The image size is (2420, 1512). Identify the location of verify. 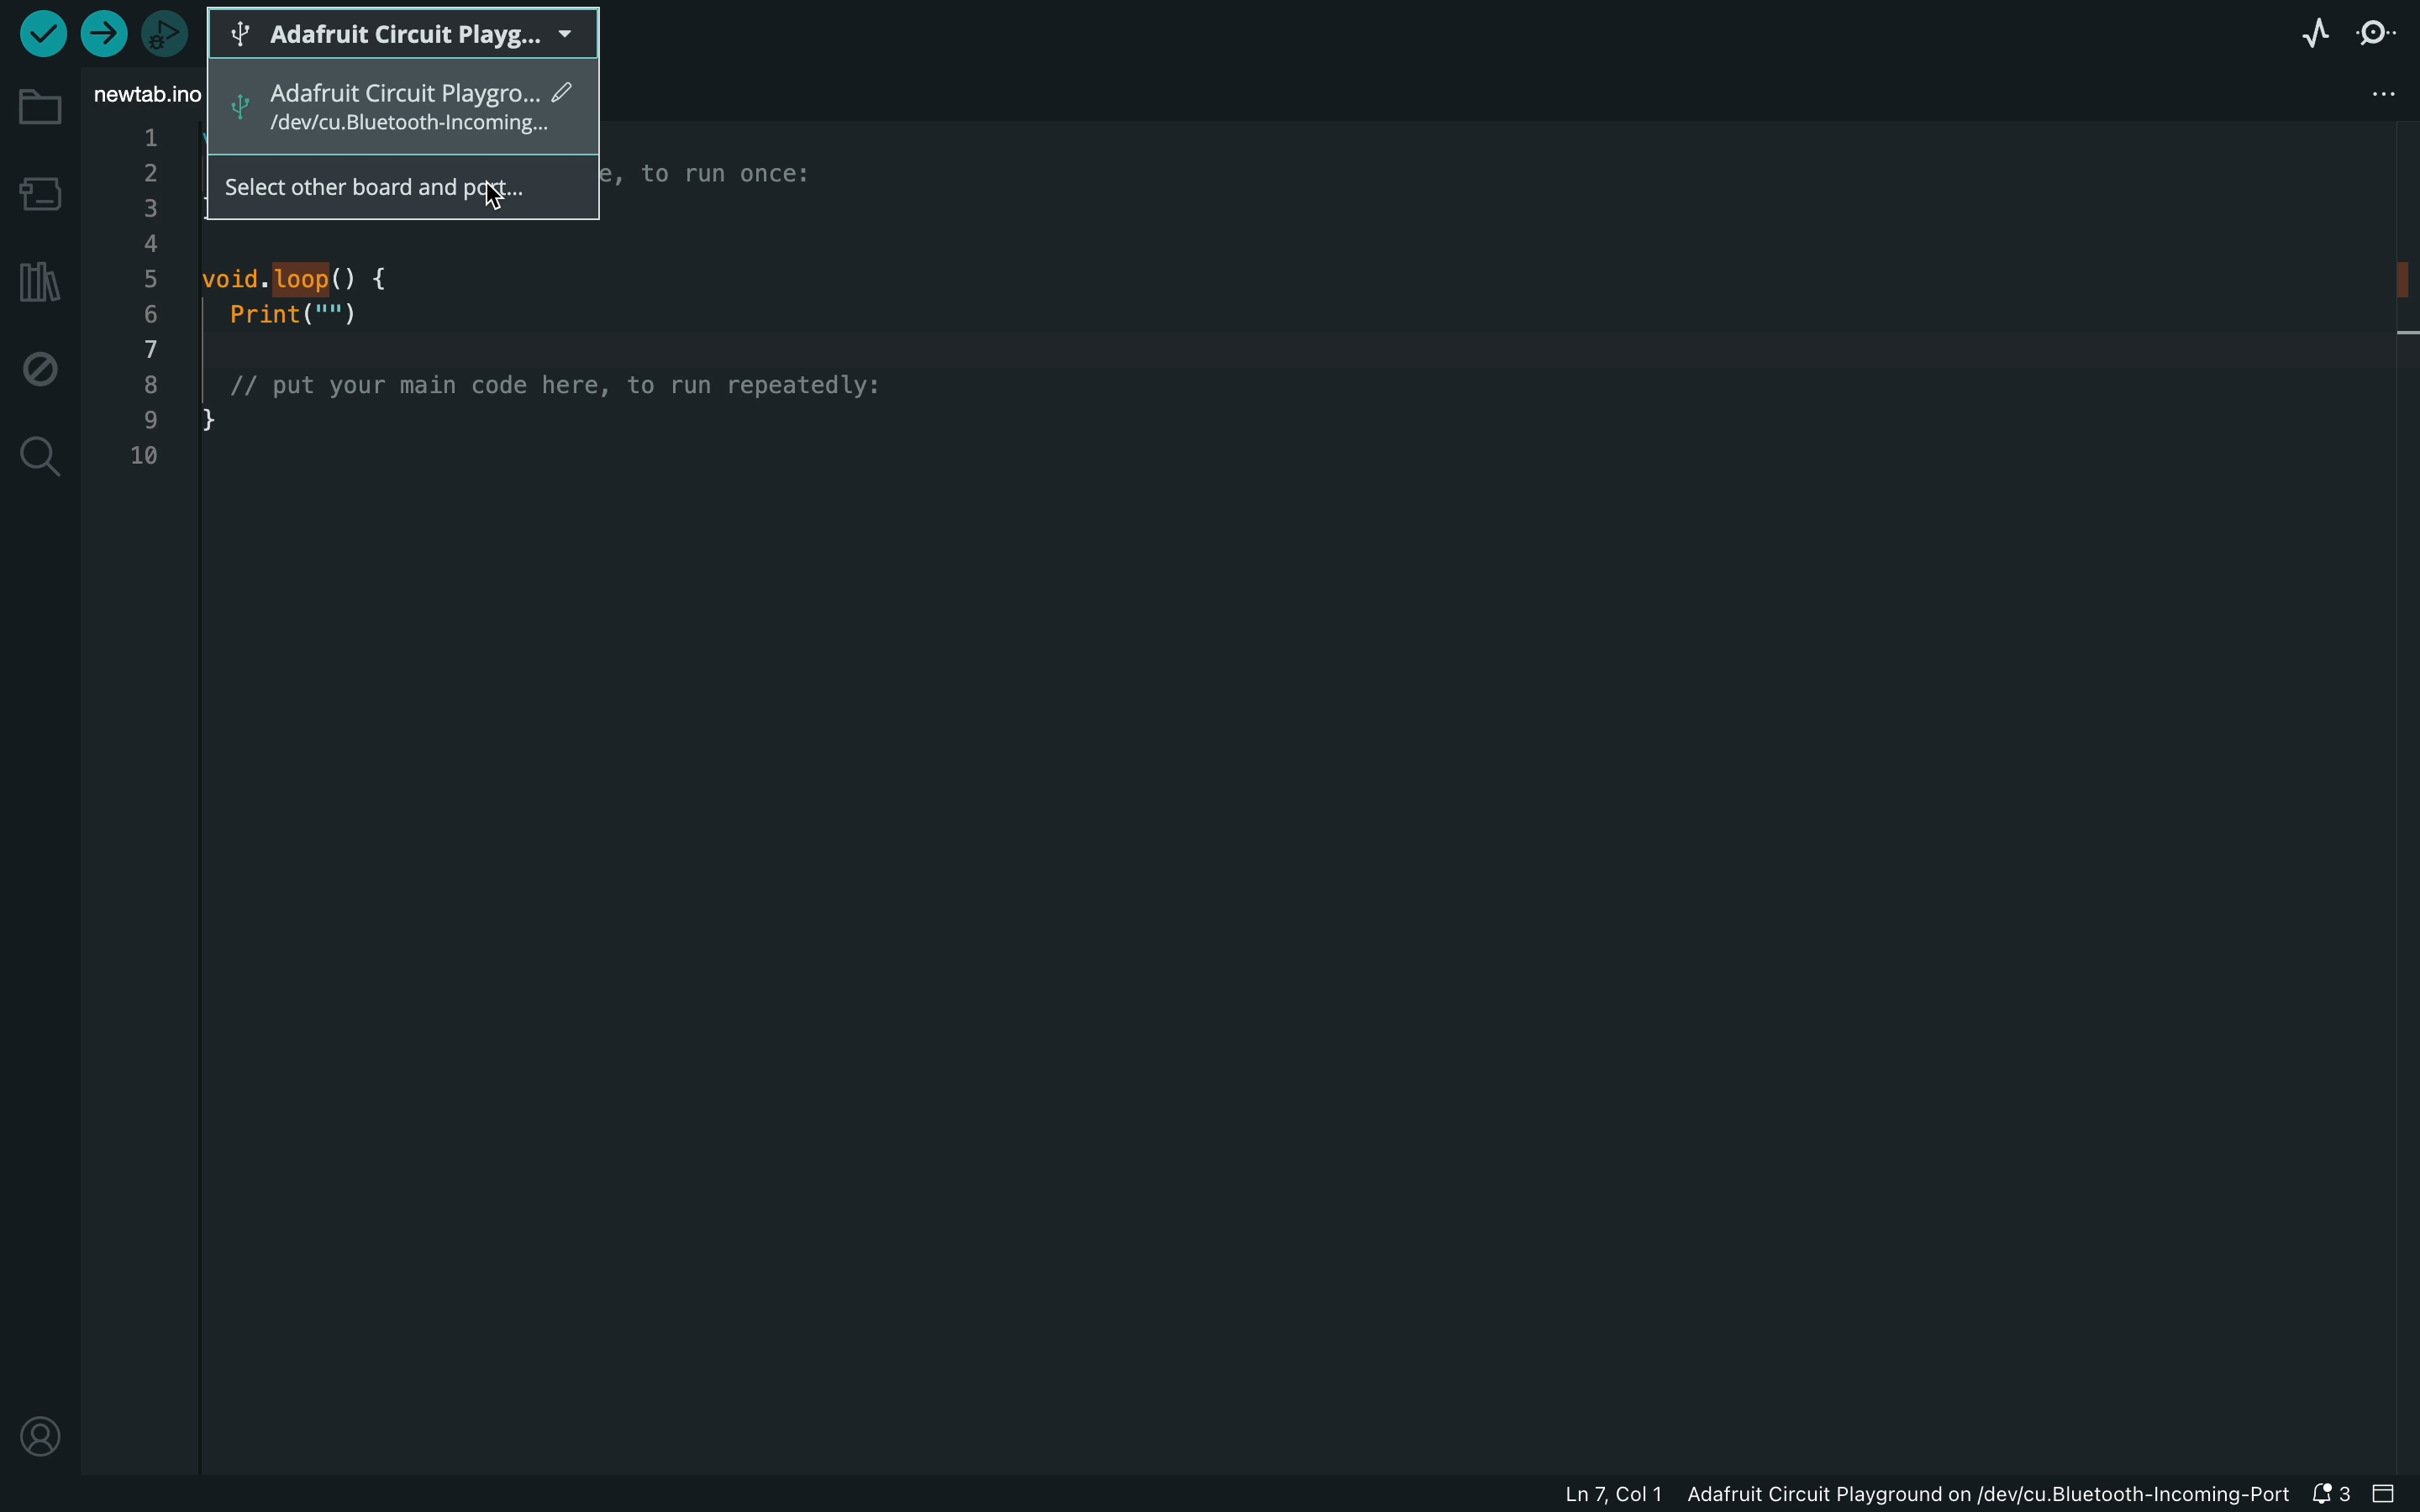
(40, 38).